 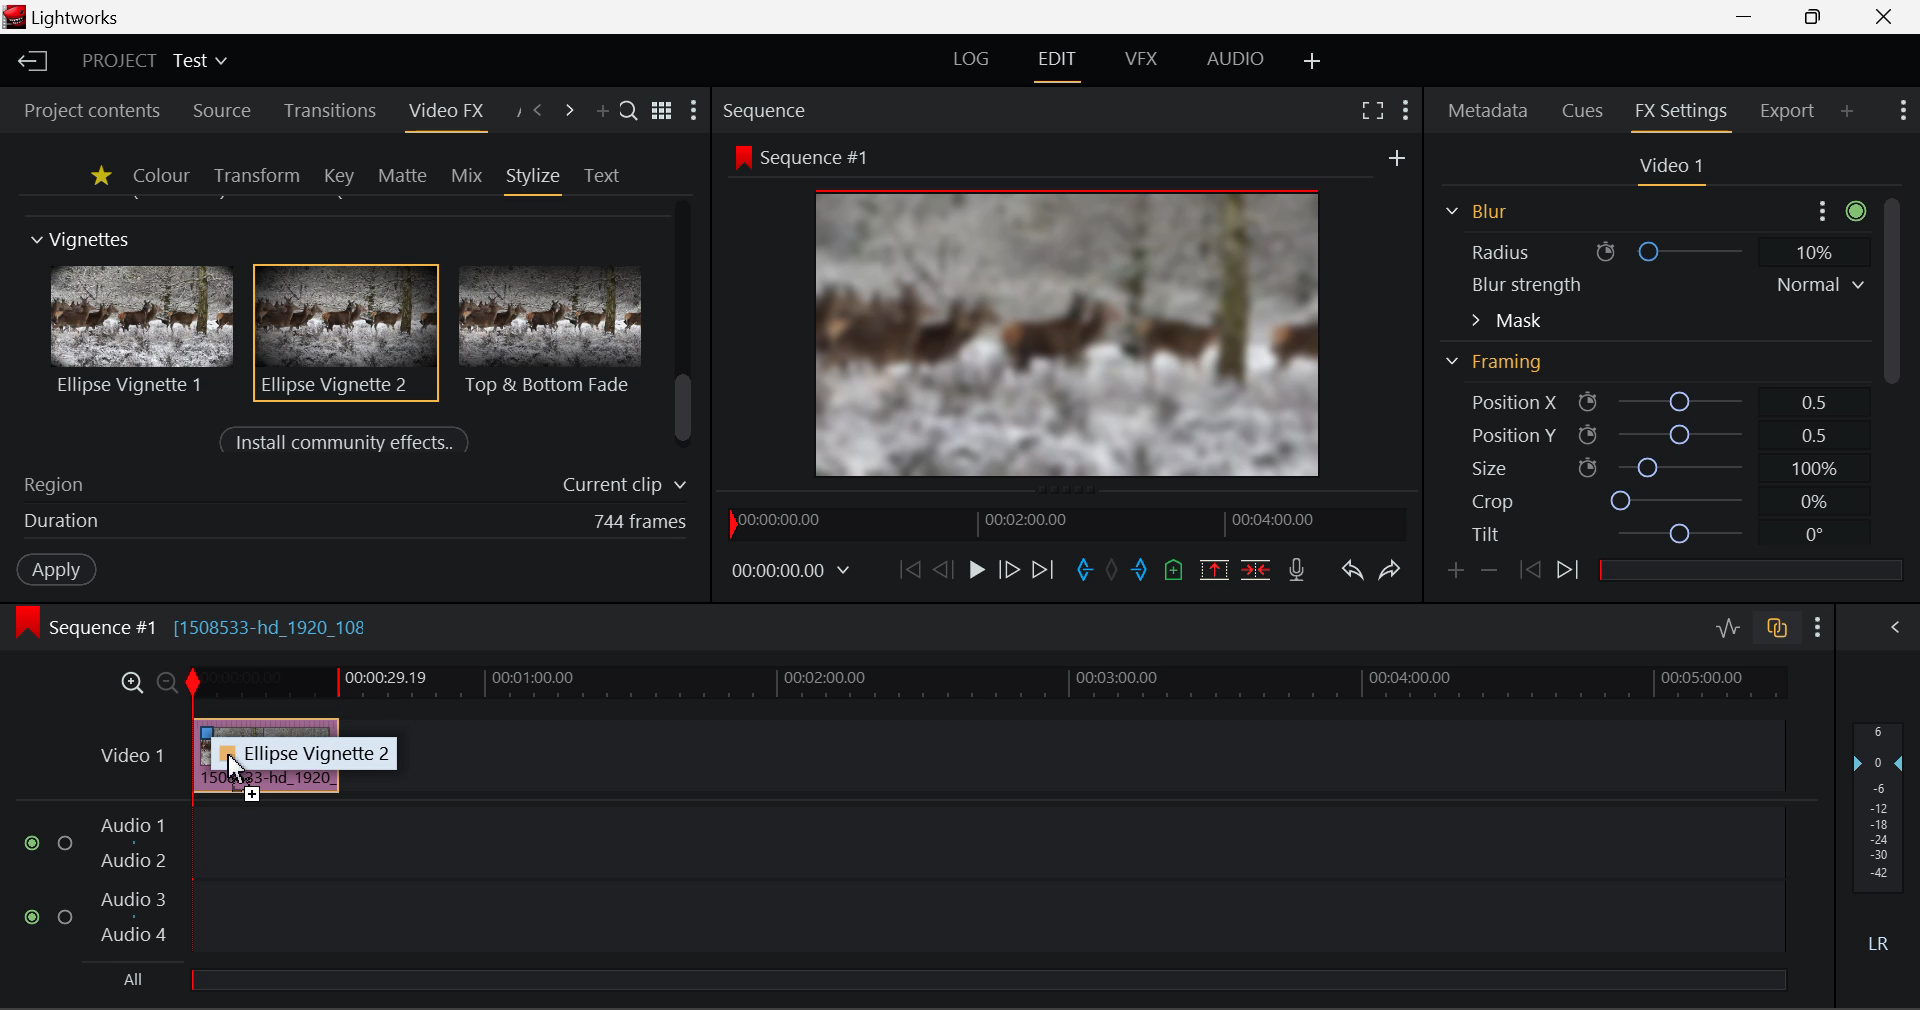 I want to click on new frame, so click(x=1399, y=157).